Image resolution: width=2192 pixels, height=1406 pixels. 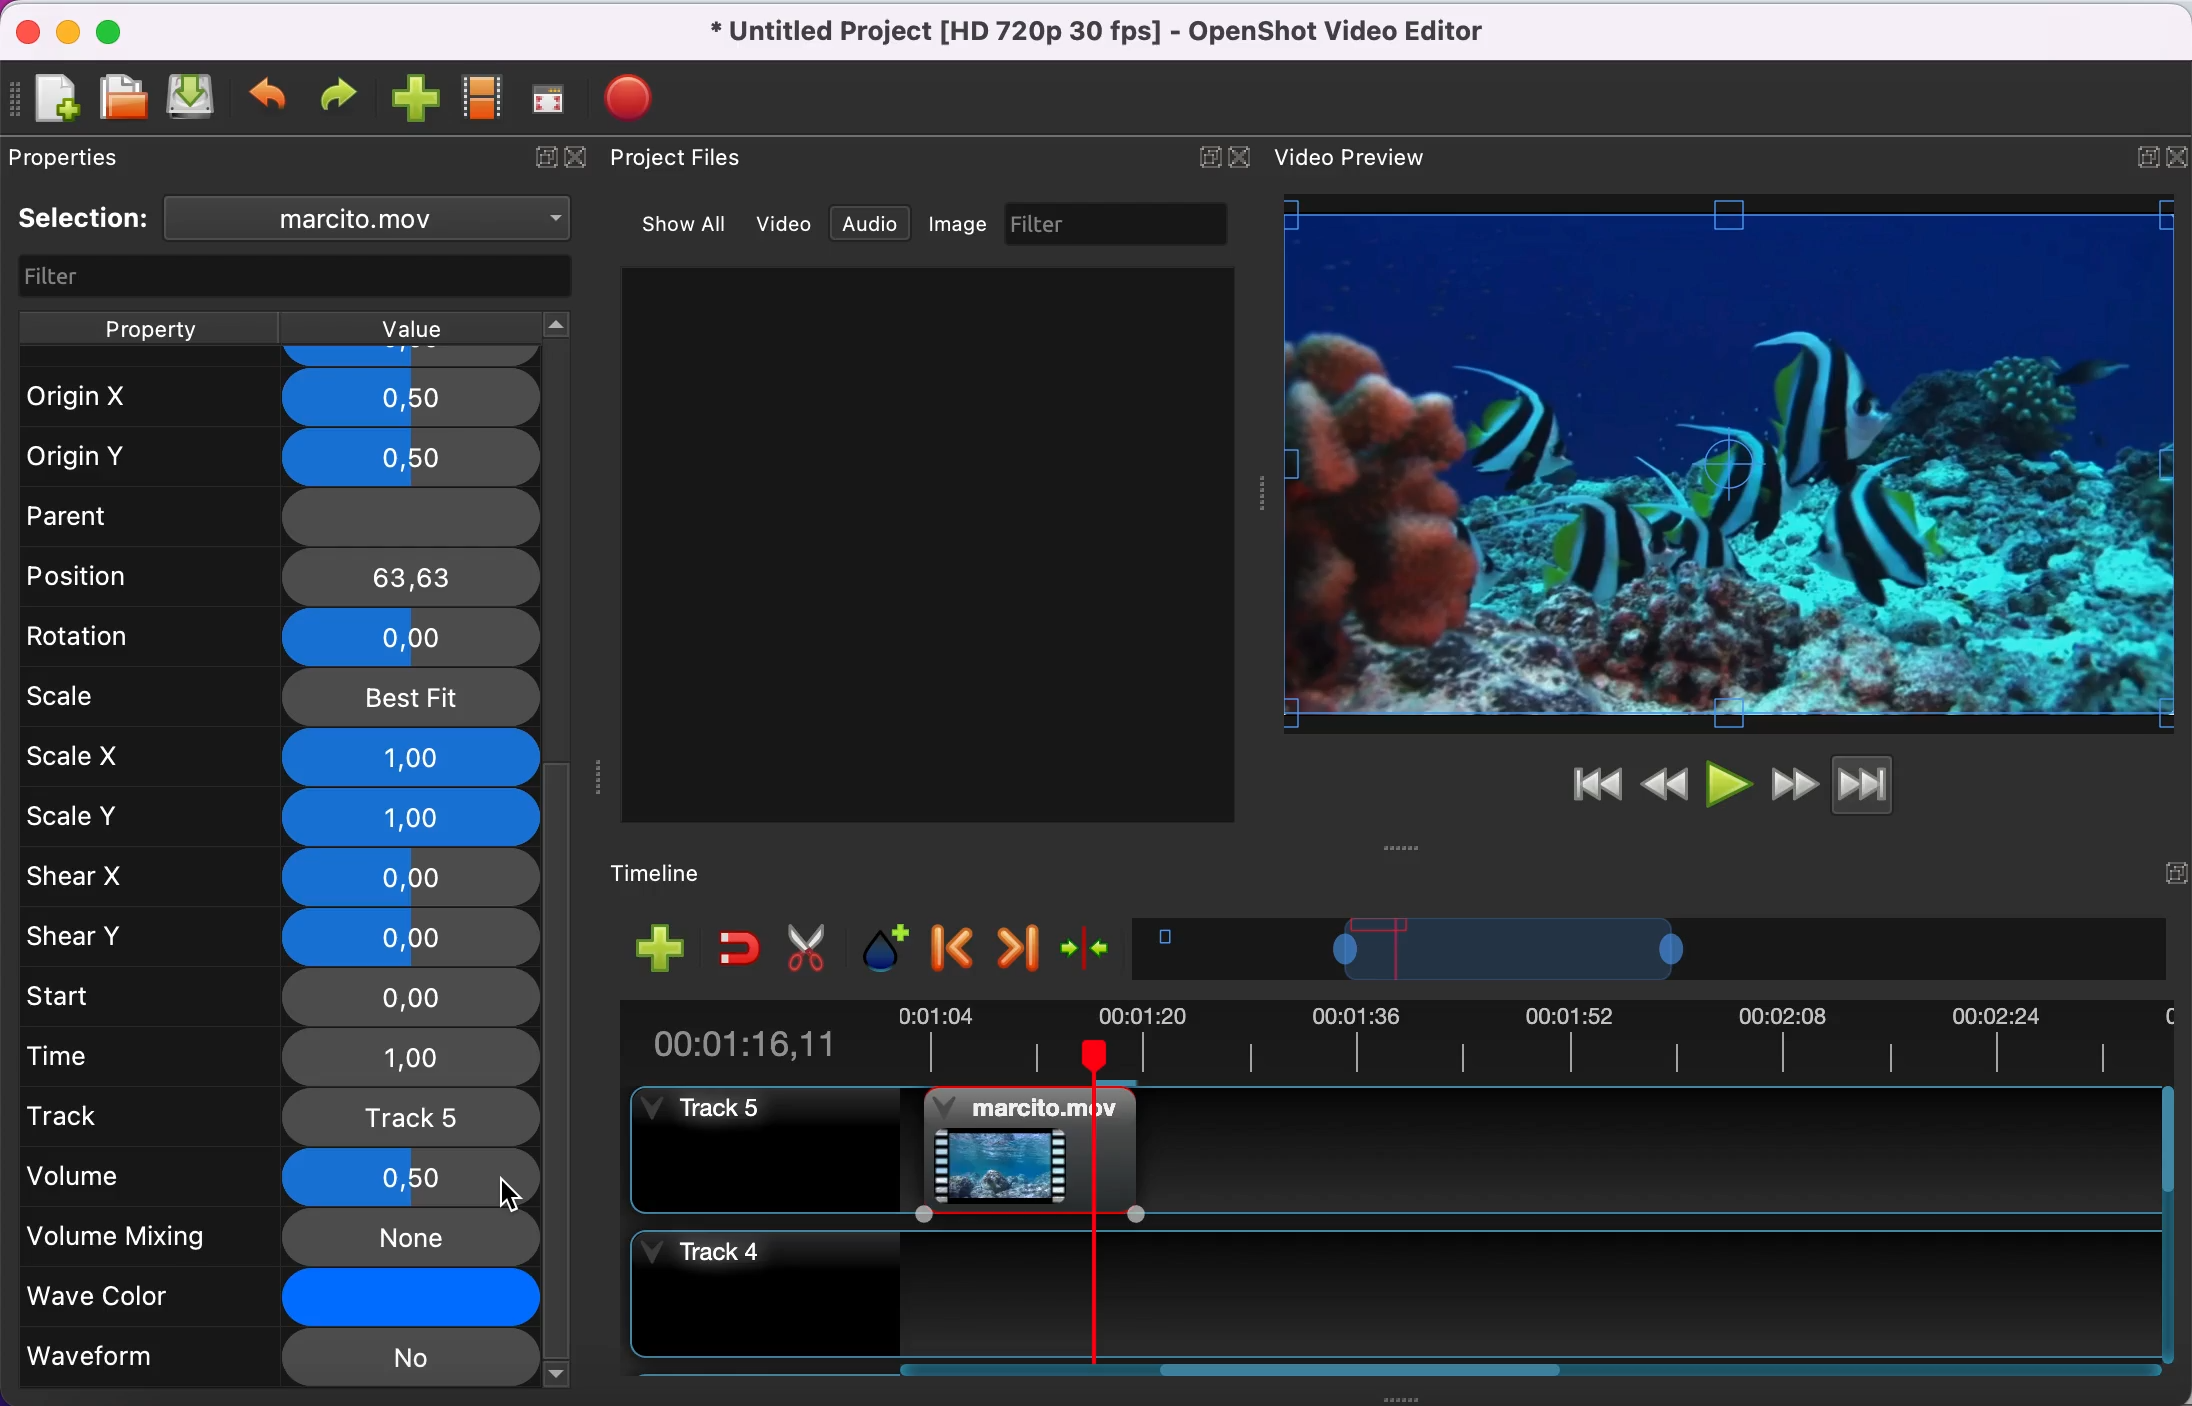 I want to click on close, so click(x=584, y=164).